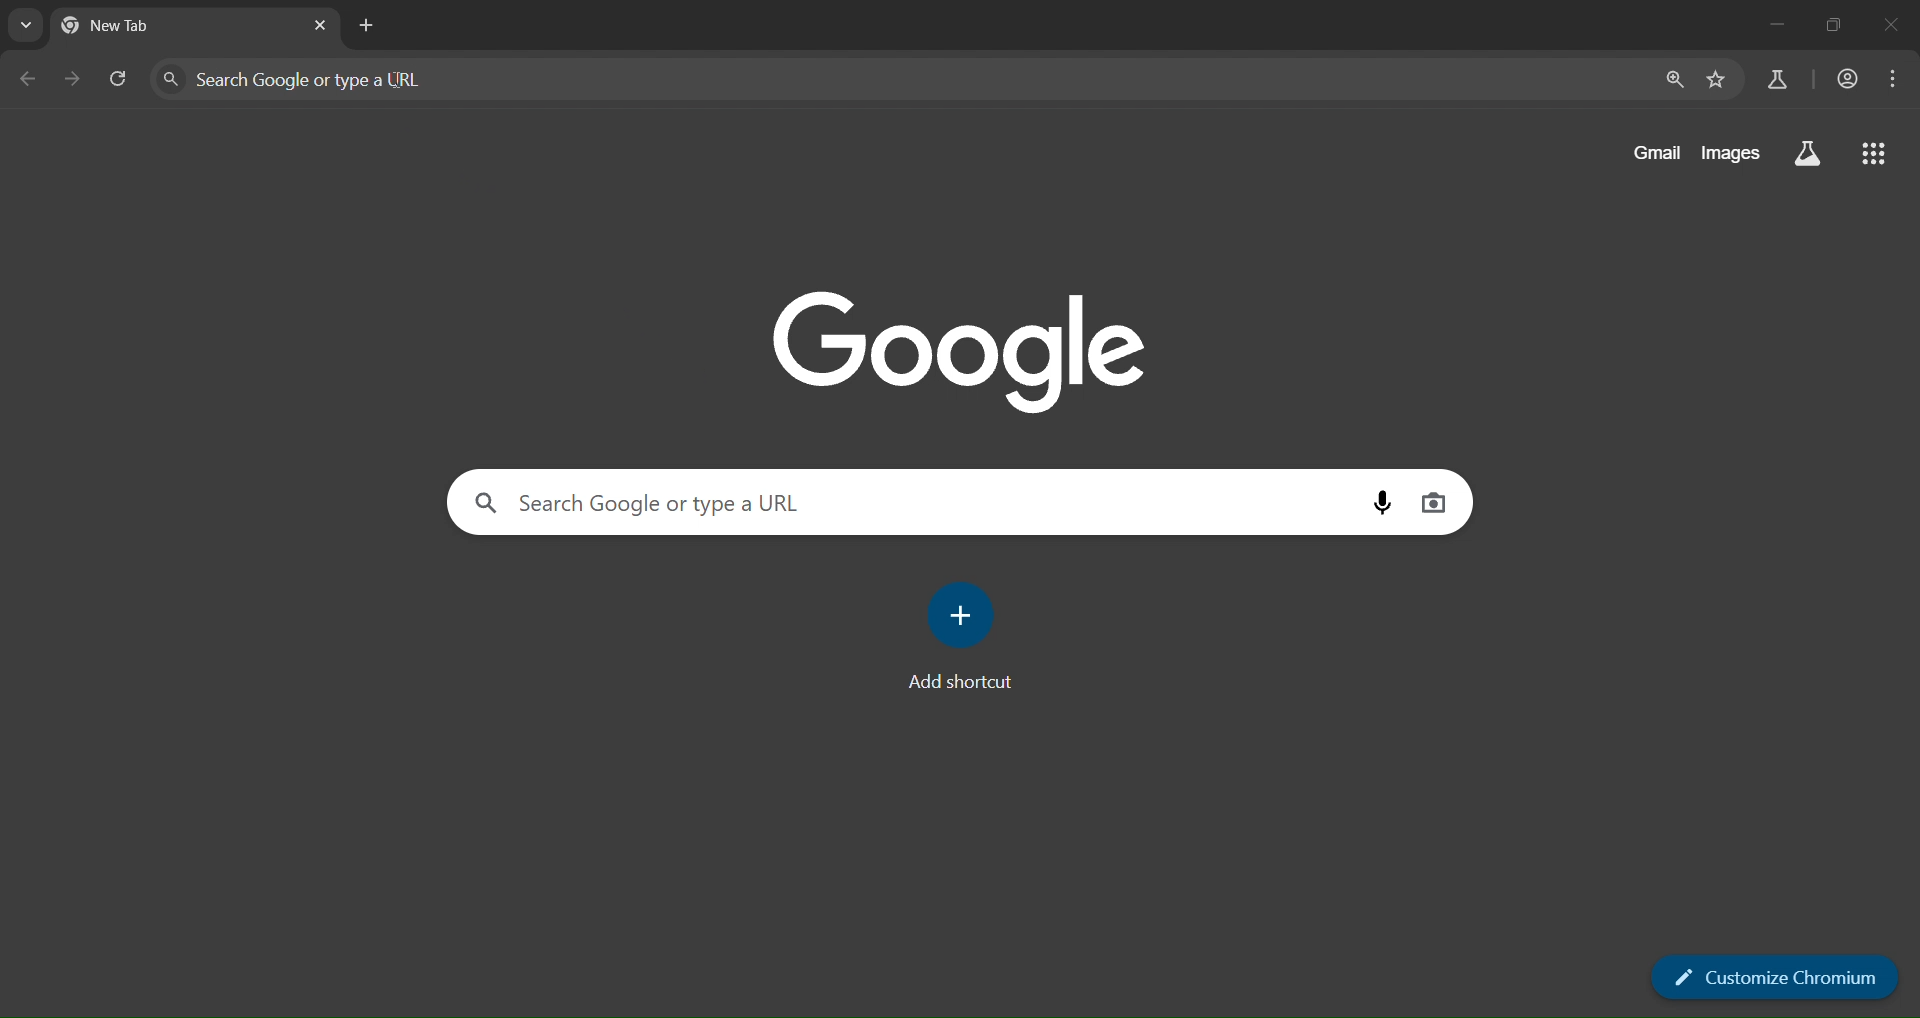 The image size is (1920, 1018). What do you see at coordinates (317, 28) in the screenshot?
I see `new tab` at bounding box center [317, 28].